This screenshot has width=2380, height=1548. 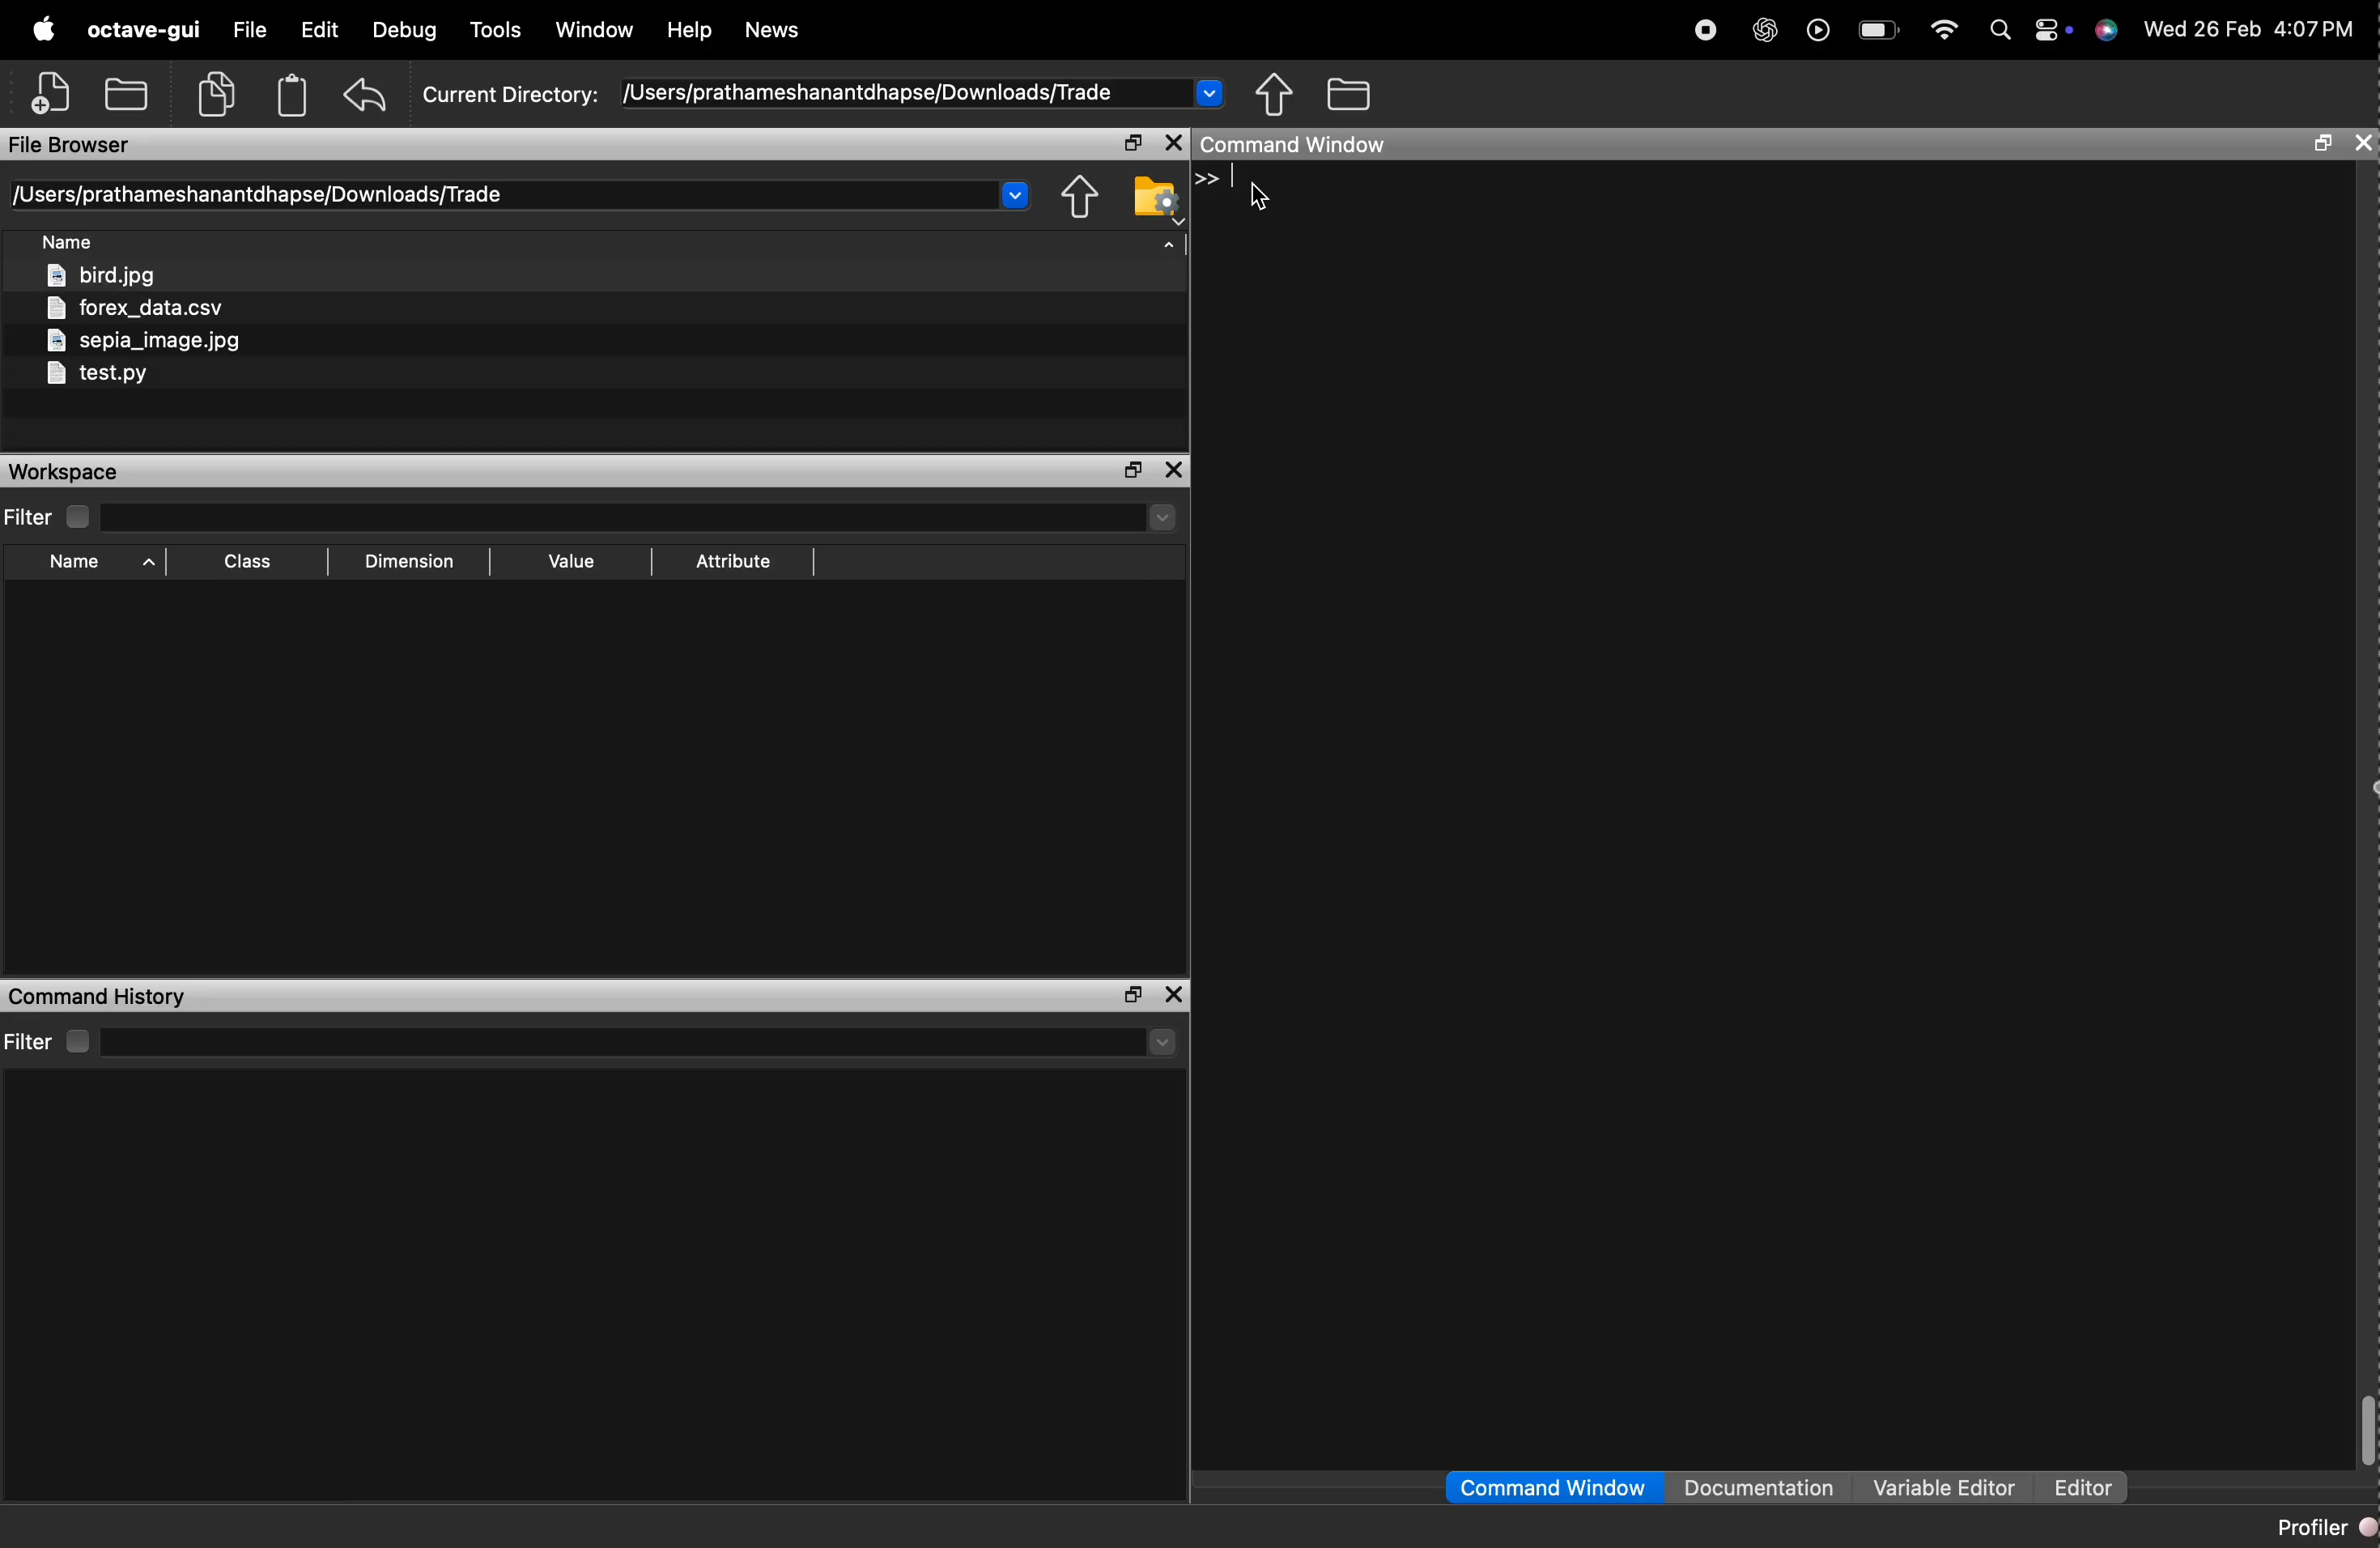 I want to click on Value, so click(x=573, y=559).